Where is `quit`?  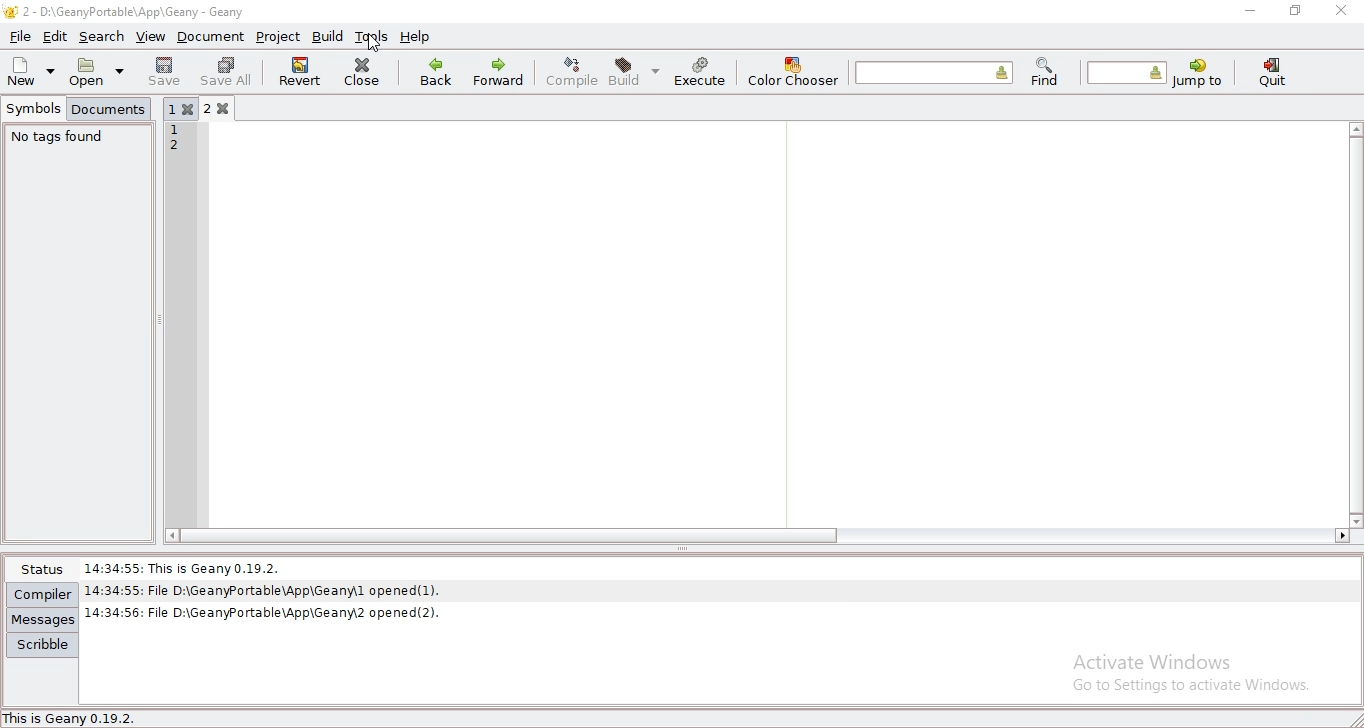 quit is located at coordinates (1276, 73).